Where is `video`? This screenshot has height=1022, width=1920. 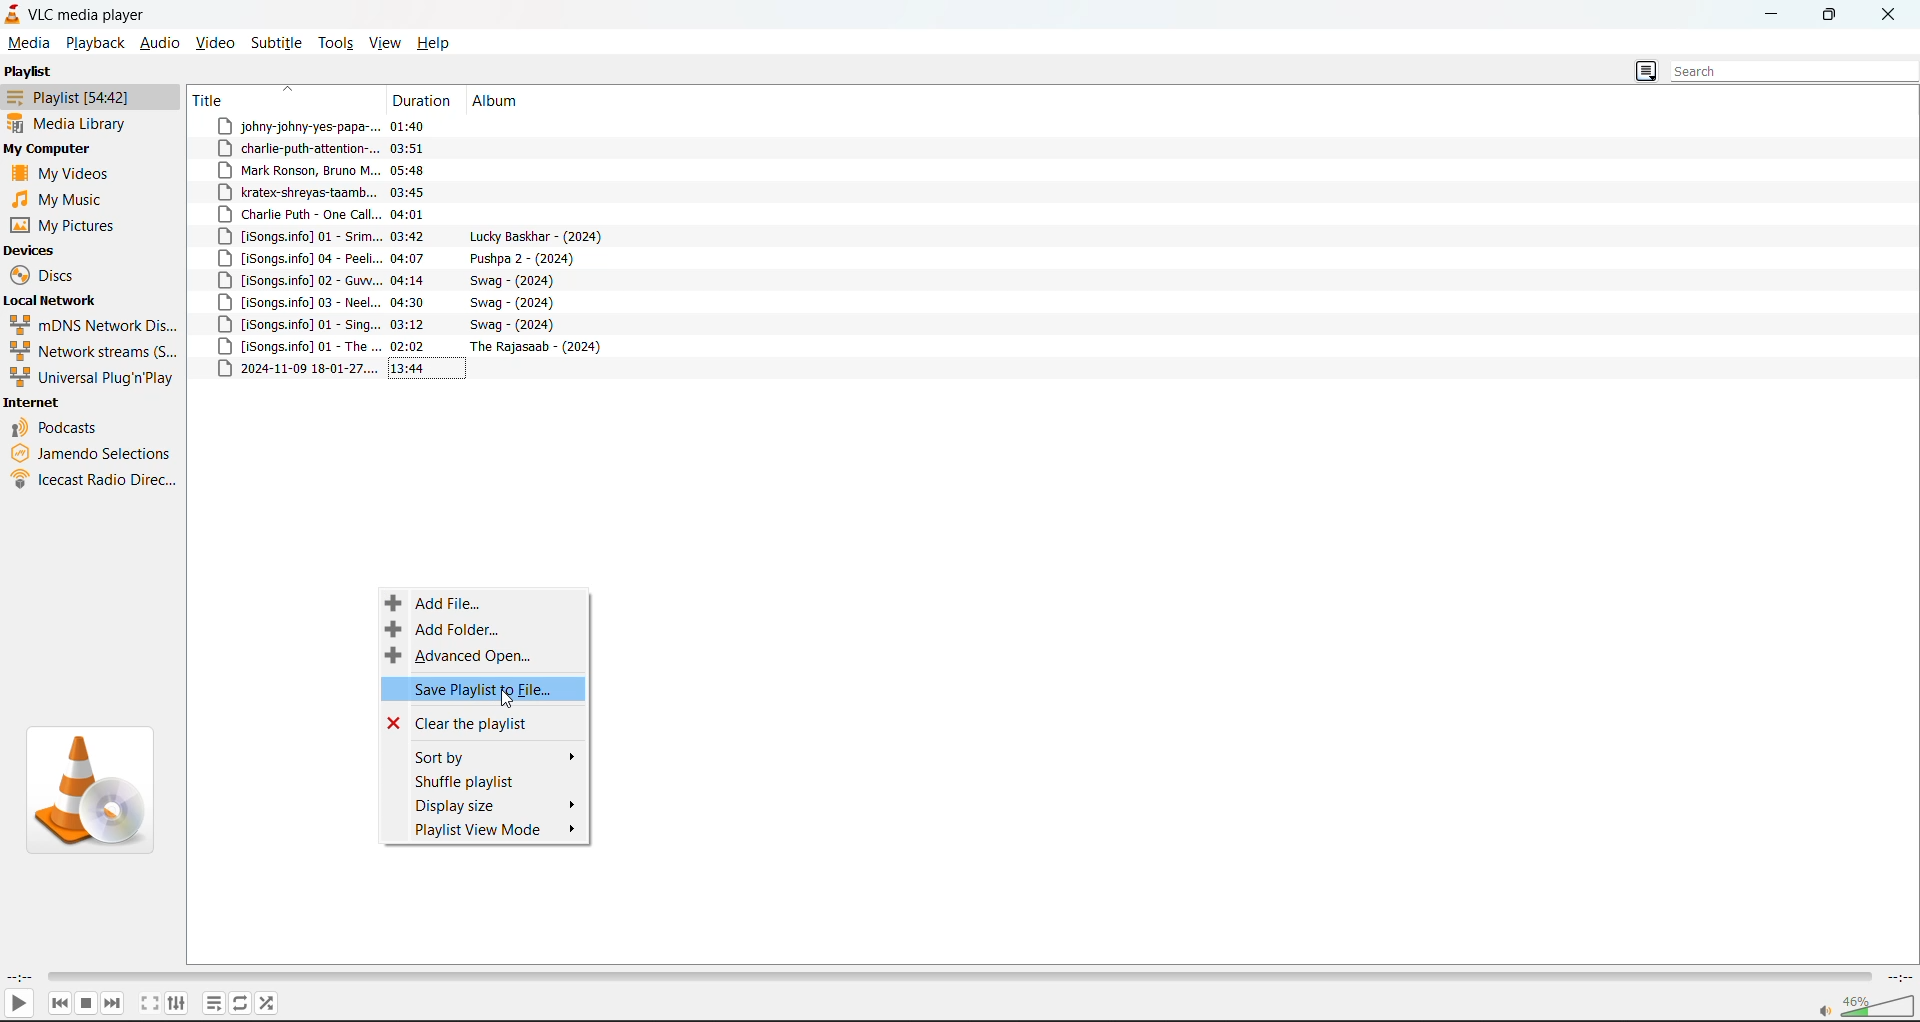 video is located at coordinates (219, 42).